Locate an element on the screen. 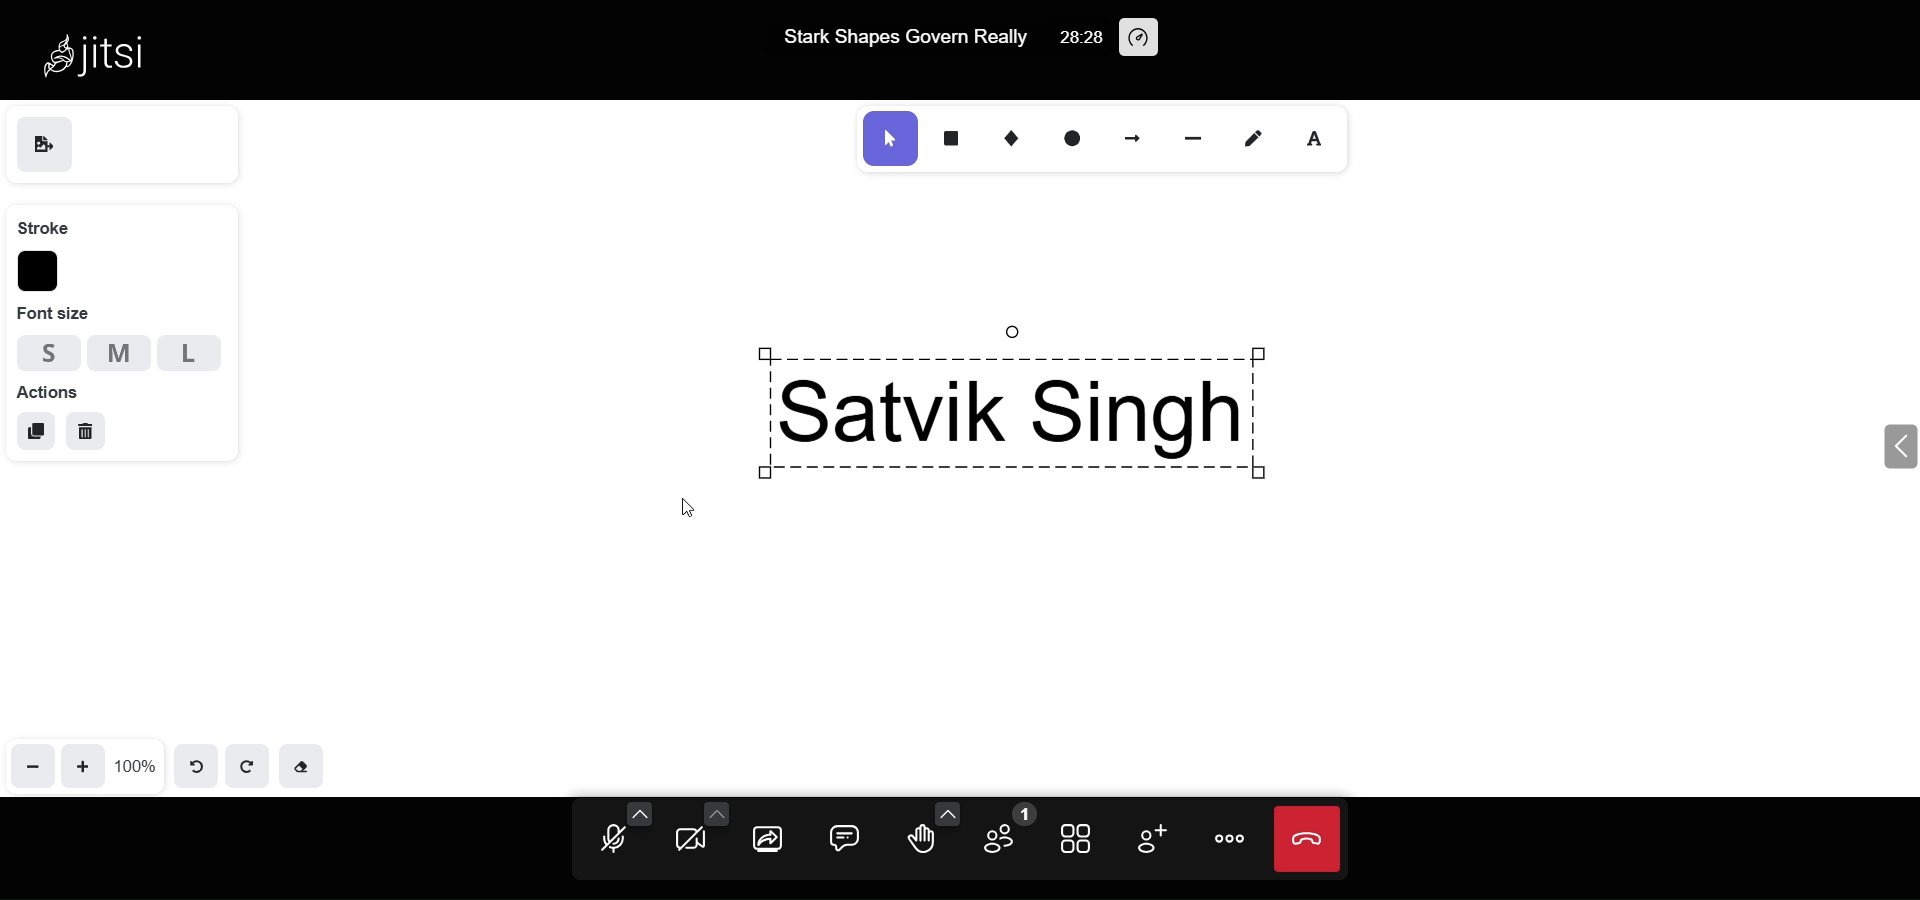 This screenshot has height=900, width=1920. 100% is located at coordinates (136, 766).